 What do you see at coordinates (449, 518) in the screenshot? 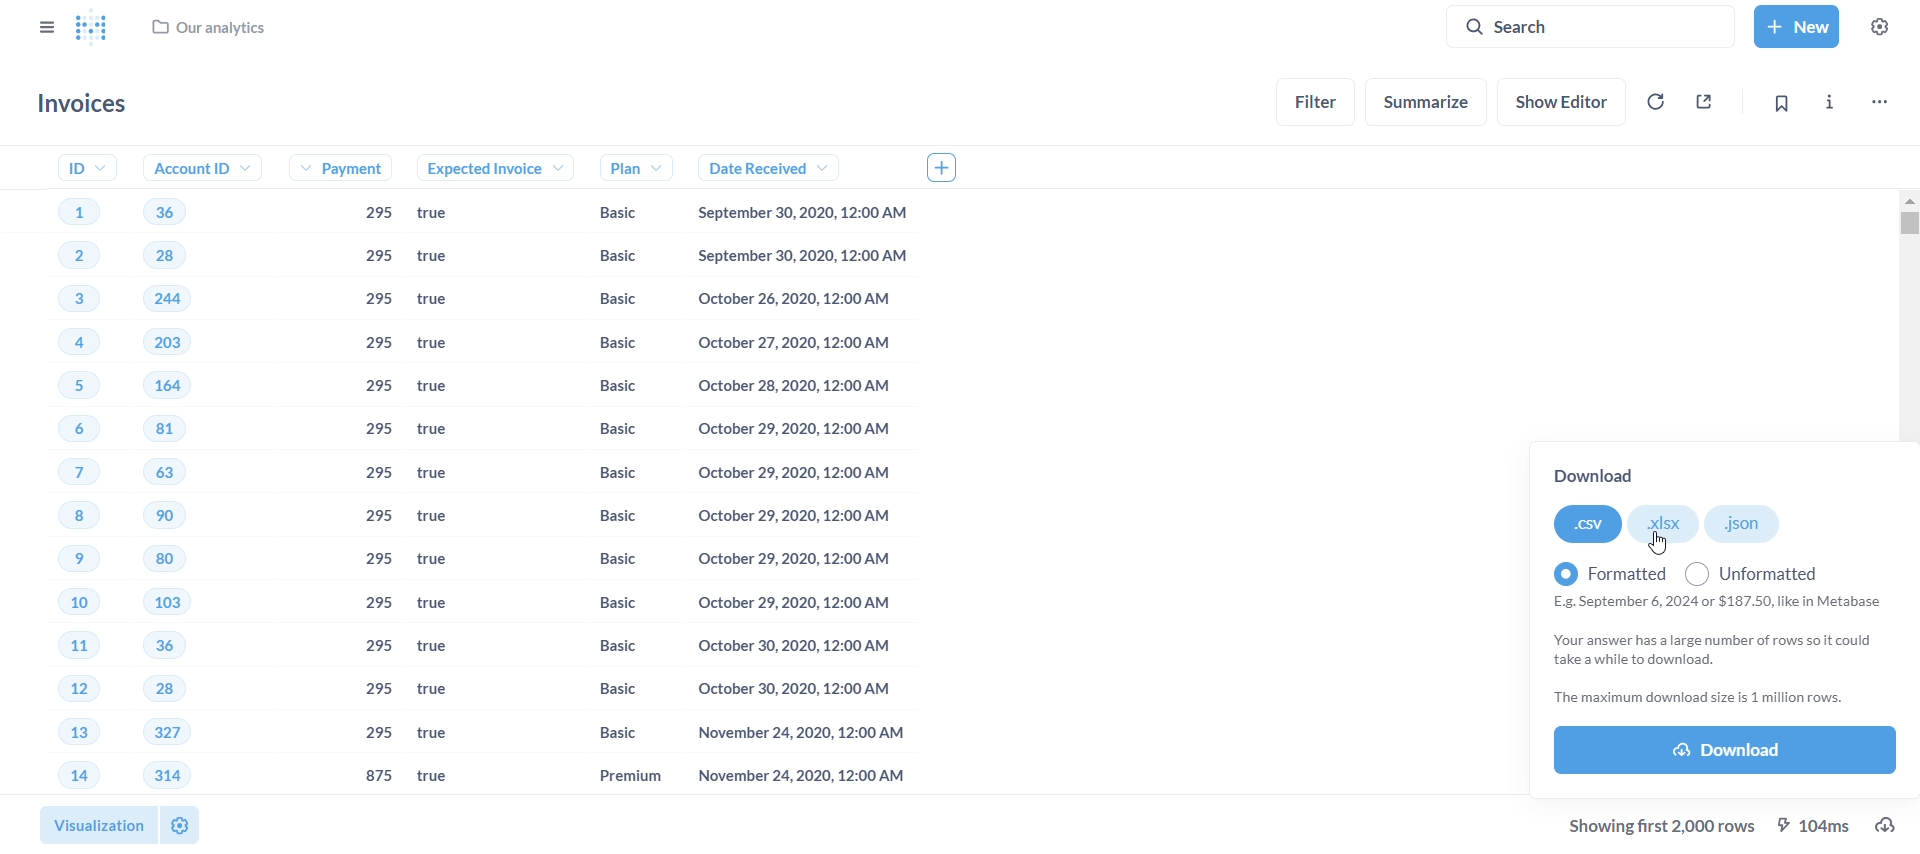
I see `true` at bounding box center [449, 518].